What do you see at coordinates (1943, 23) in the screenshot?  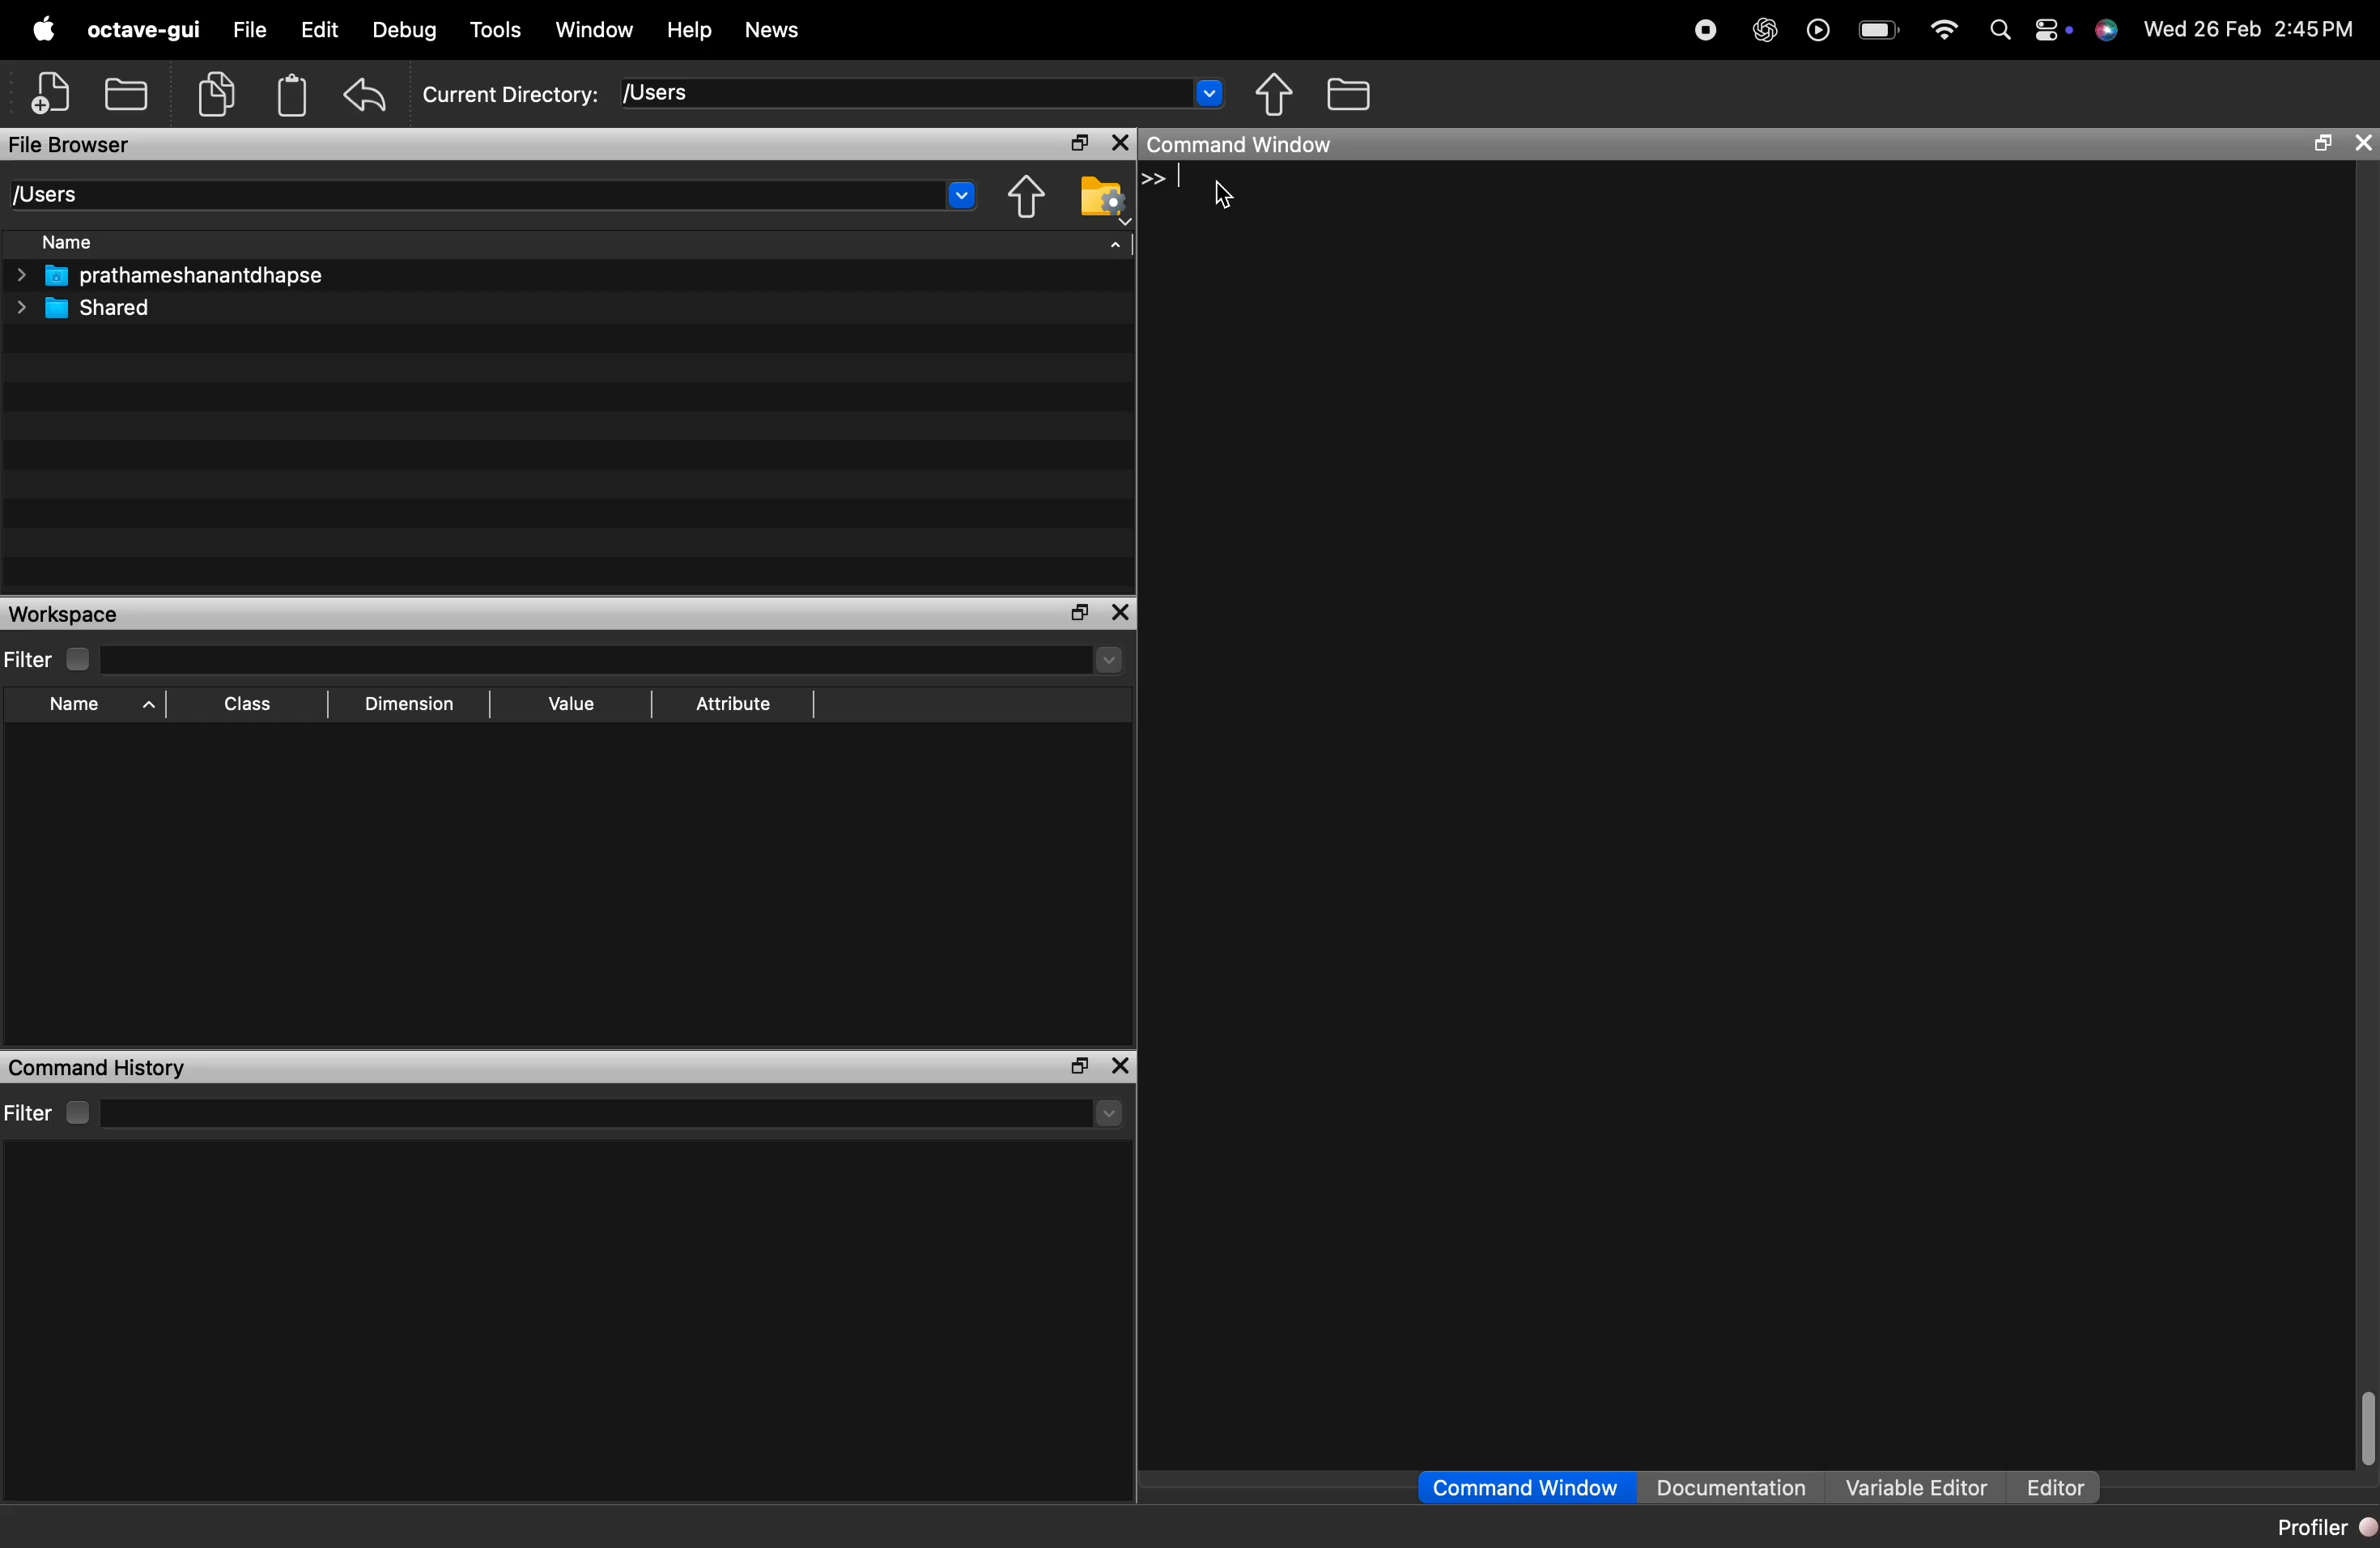 I see `wifi` at bounding box center [1943, 23].